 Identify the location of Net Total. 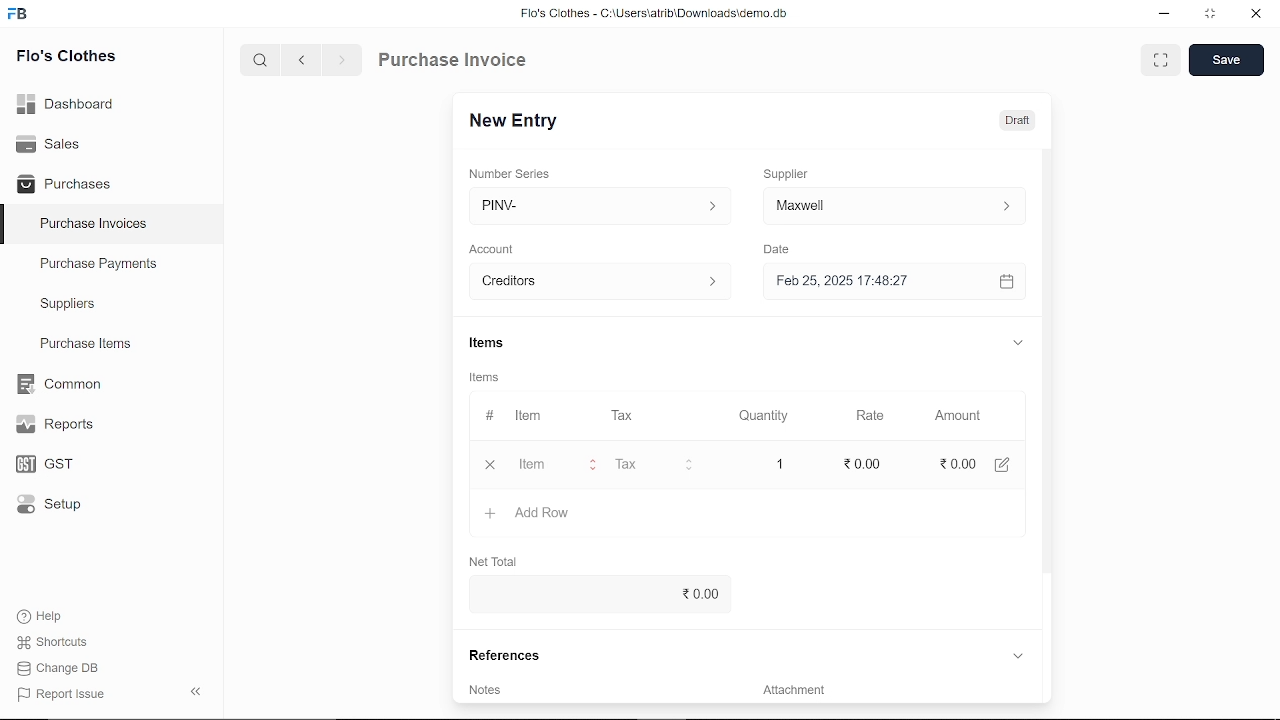
(500, 560).